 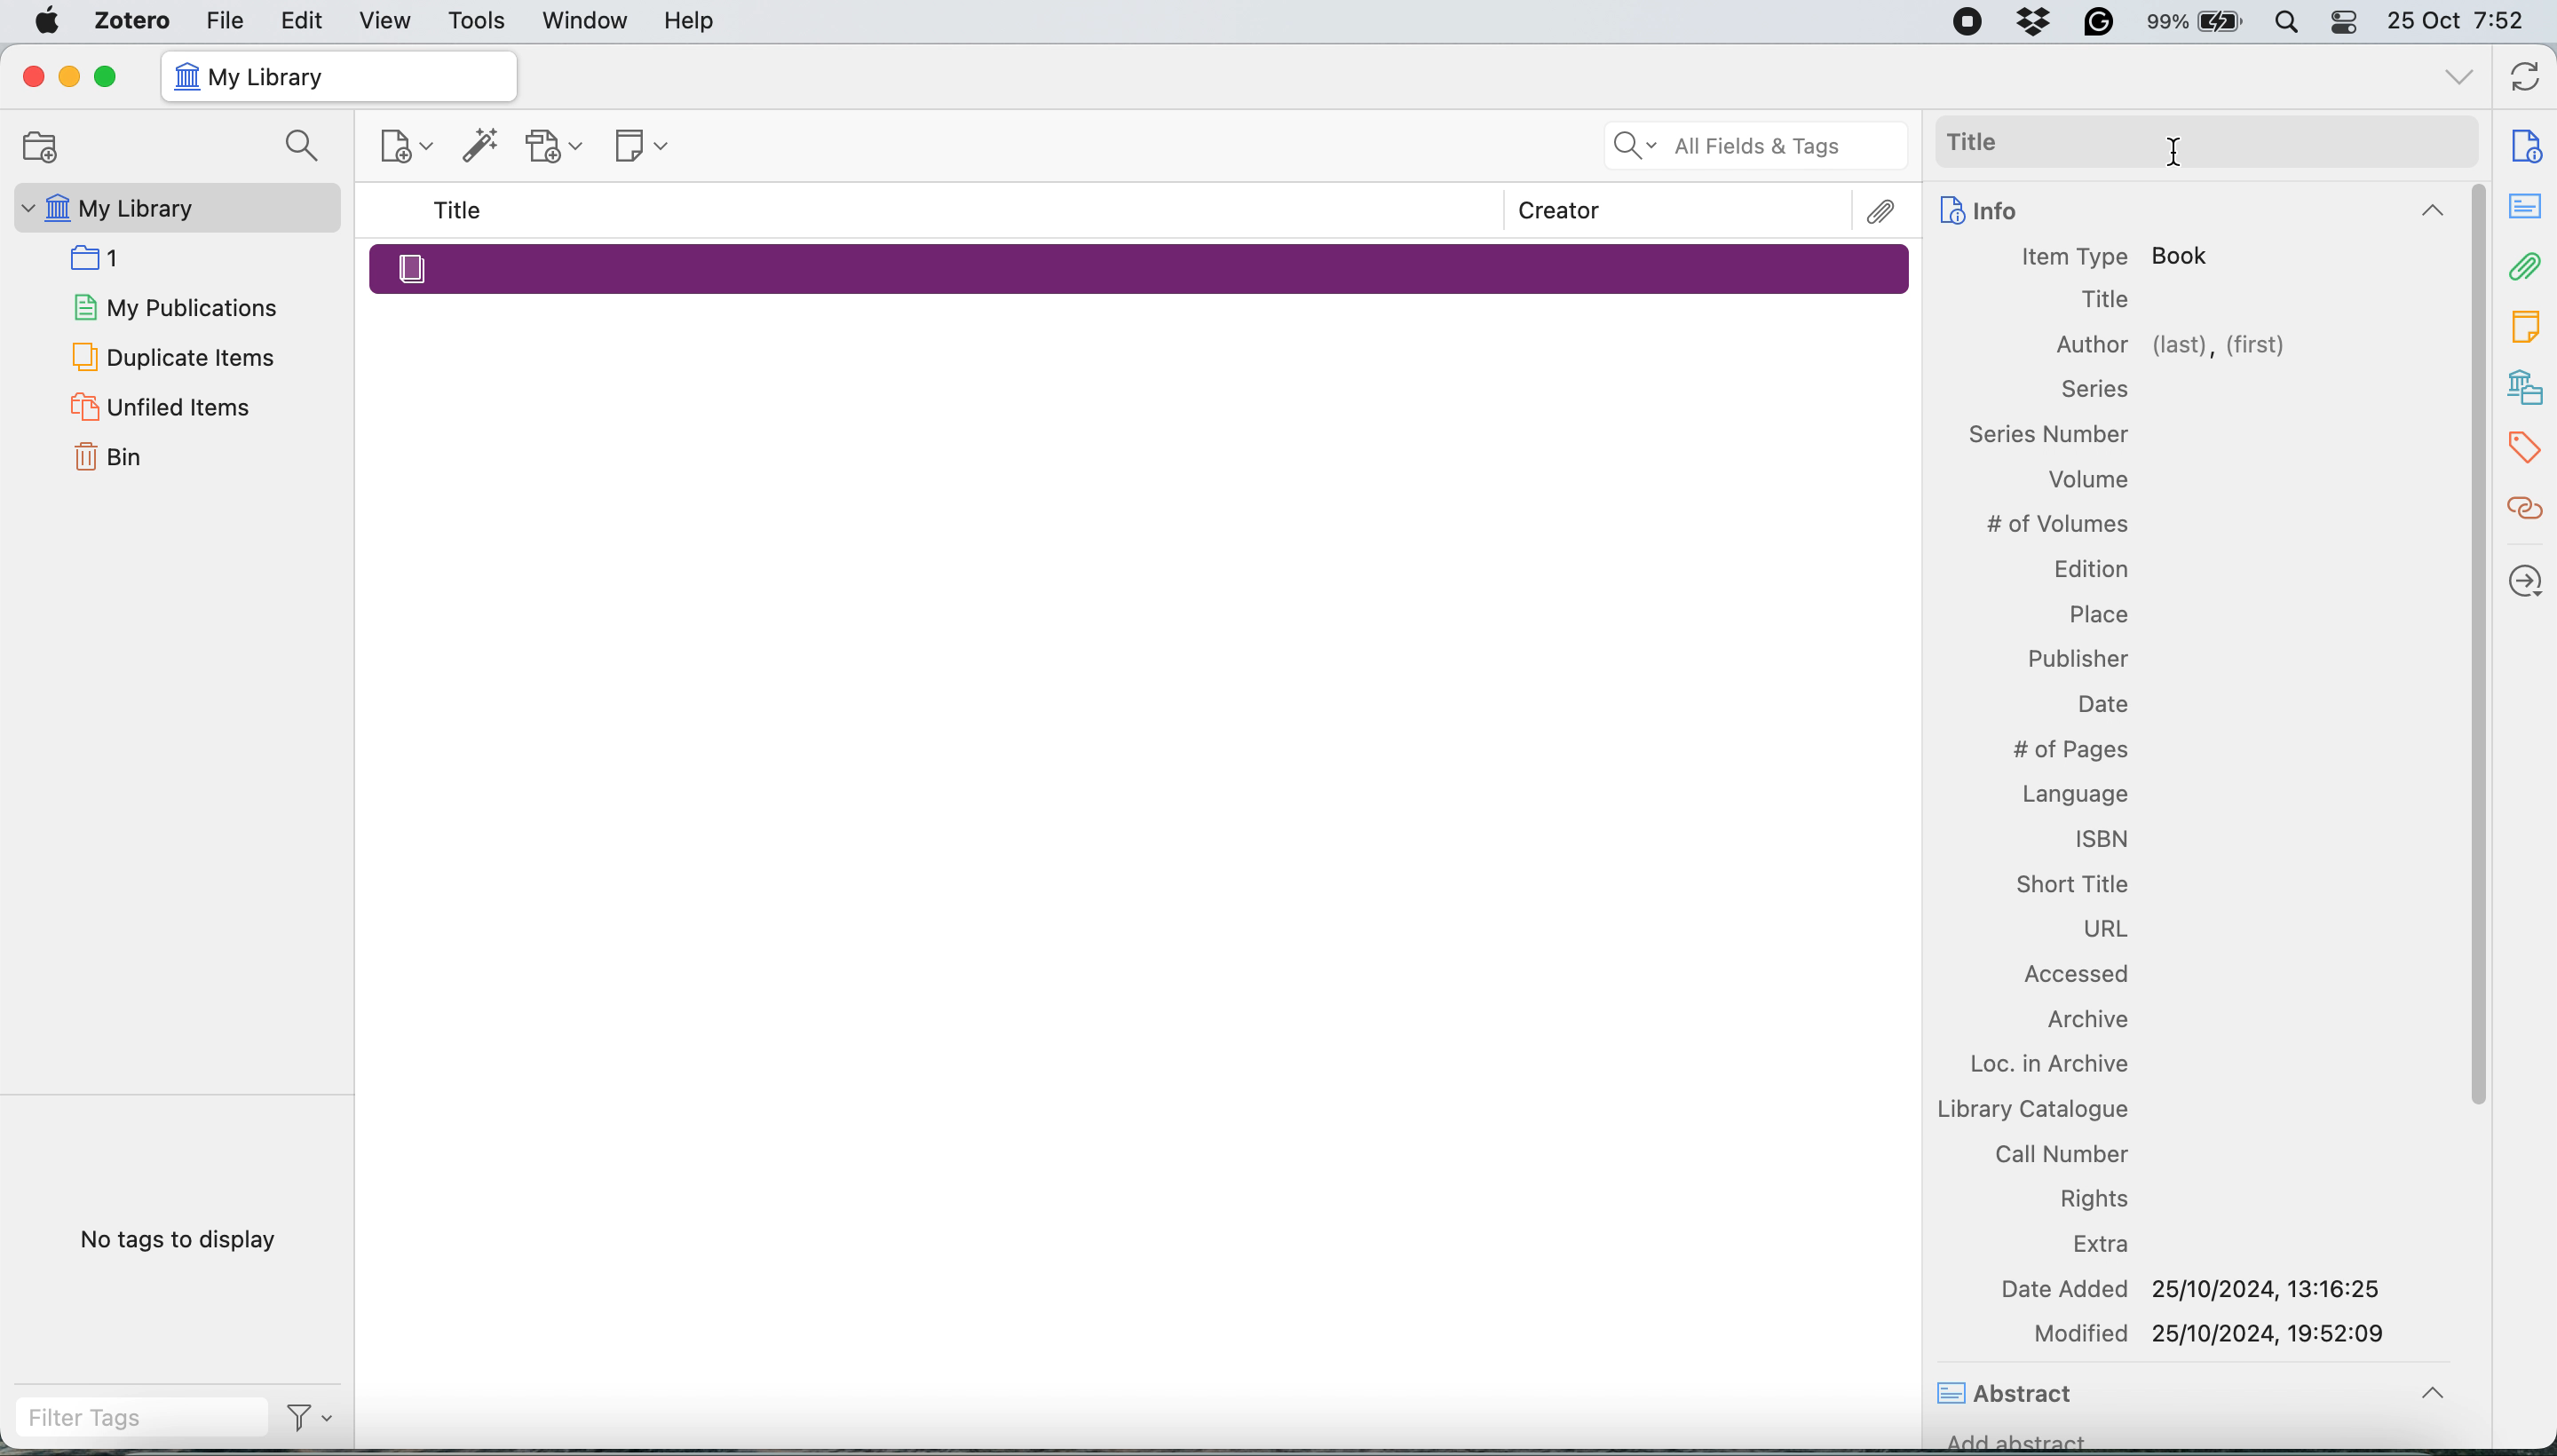 What do you see at coordinates (171, 355) in the screenshot?
I see `Duplicate Items` at bounding box center [171, 355].